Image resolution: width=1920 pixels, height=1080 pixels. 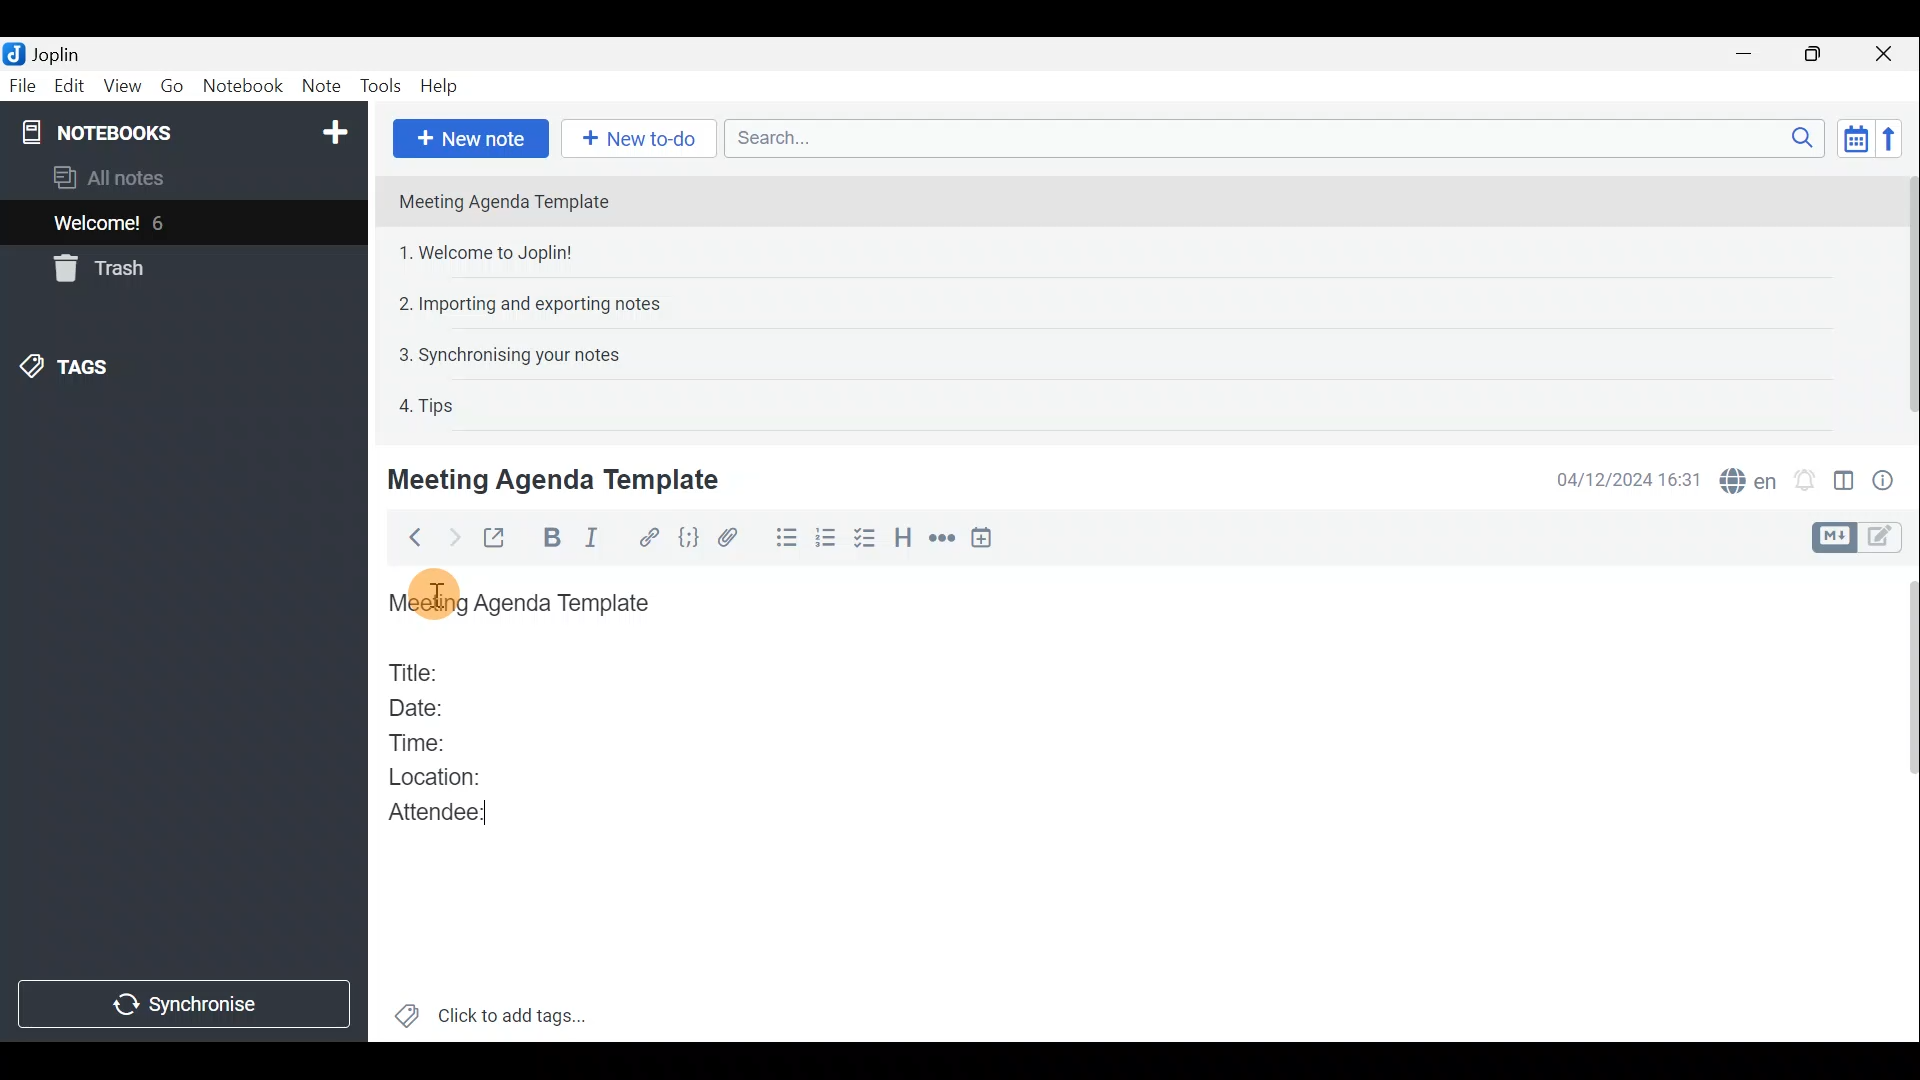 I want to click on New to-do, so click(x=634, y=139).